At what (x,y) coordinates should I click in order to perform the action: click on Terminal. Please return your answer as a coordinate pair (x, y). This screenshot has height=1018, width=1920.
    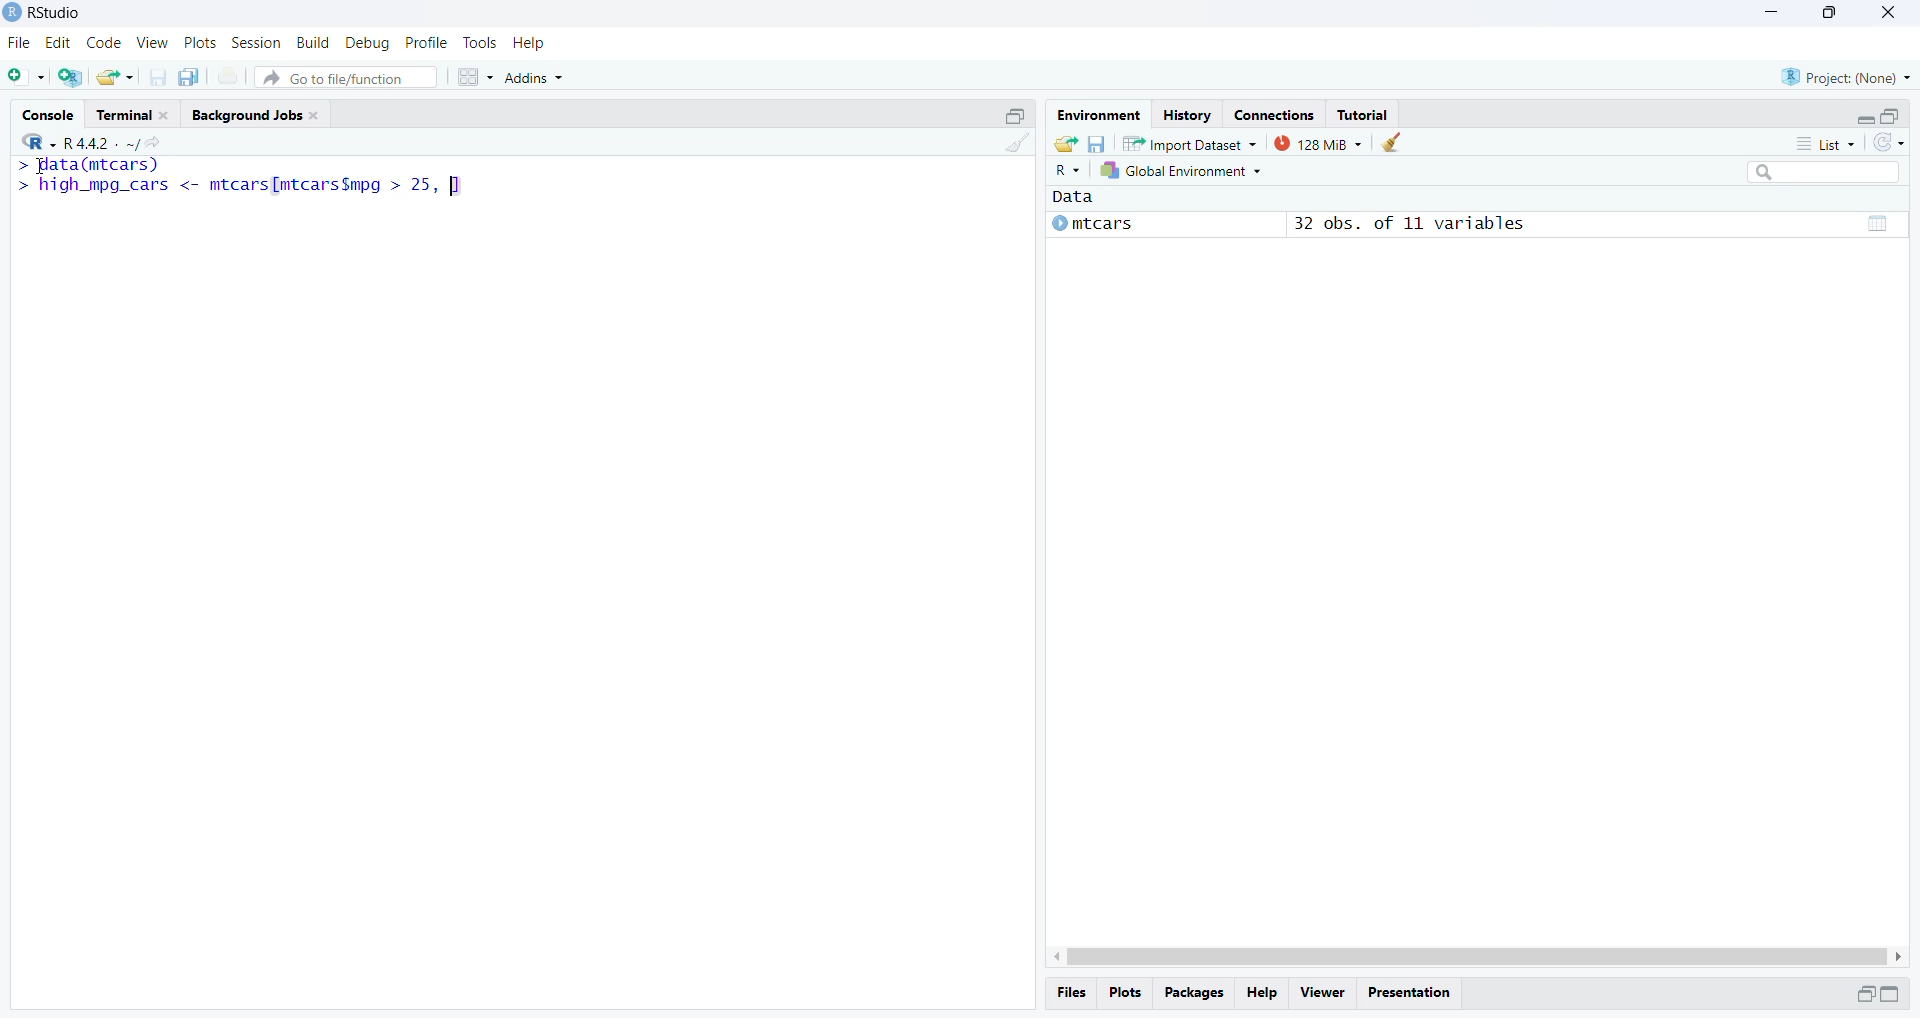
    Looking at the image, I should click on (135, 112).